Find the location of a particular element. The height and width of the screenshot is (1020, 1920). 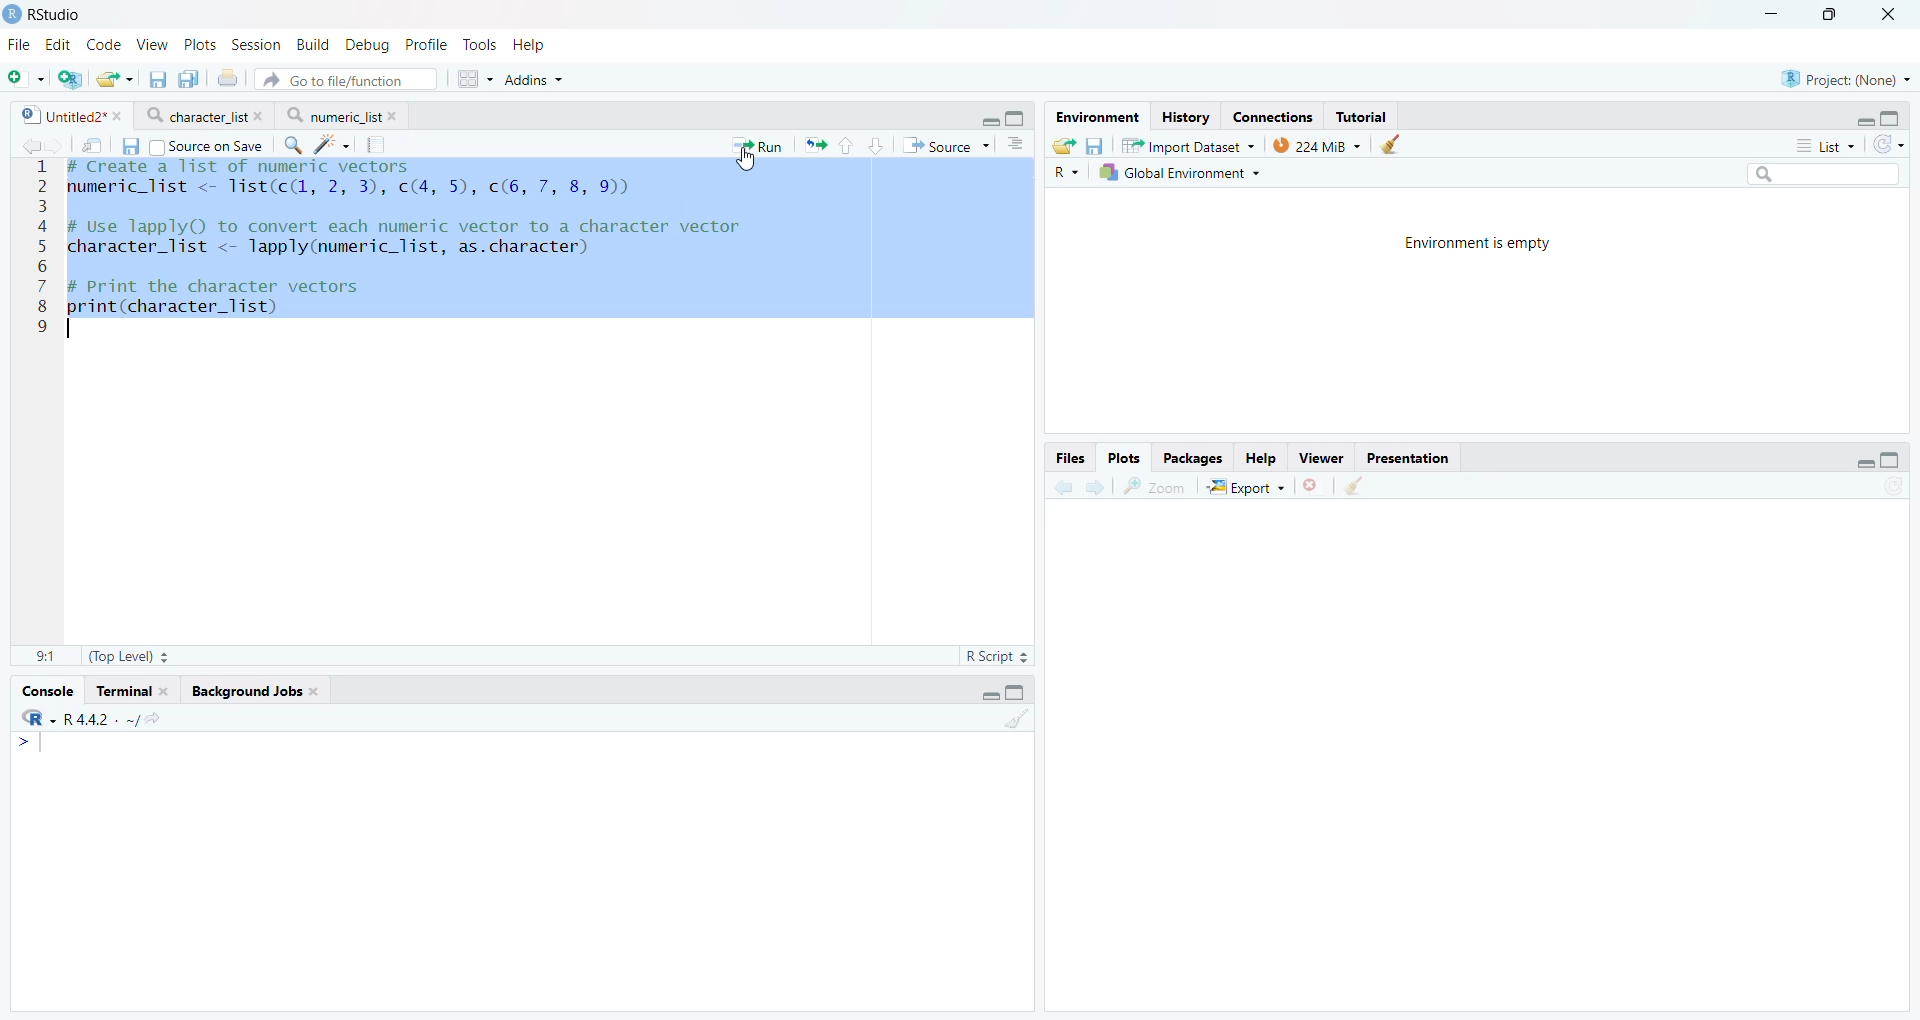

R Script is located at coordinates (998, 655).